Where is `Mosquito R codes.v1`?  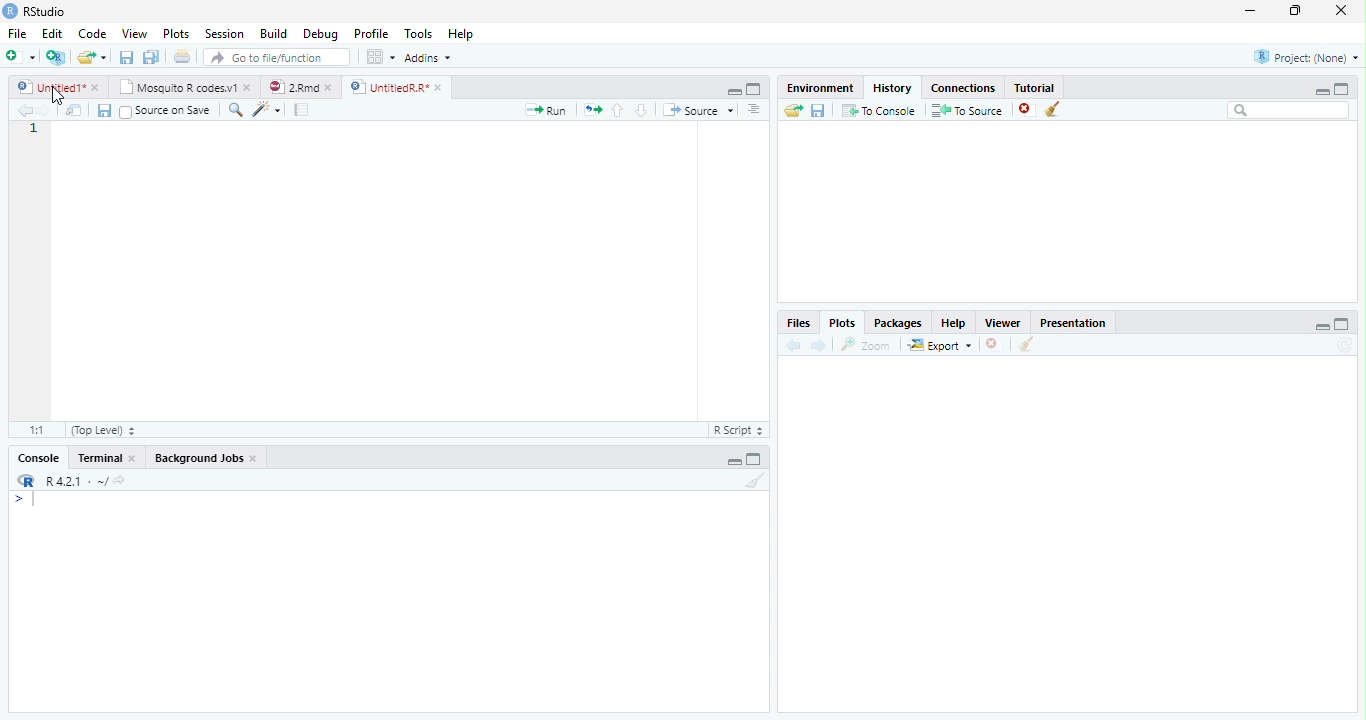 Mosquito R codes.v1 is located at coordinates (175, 87).